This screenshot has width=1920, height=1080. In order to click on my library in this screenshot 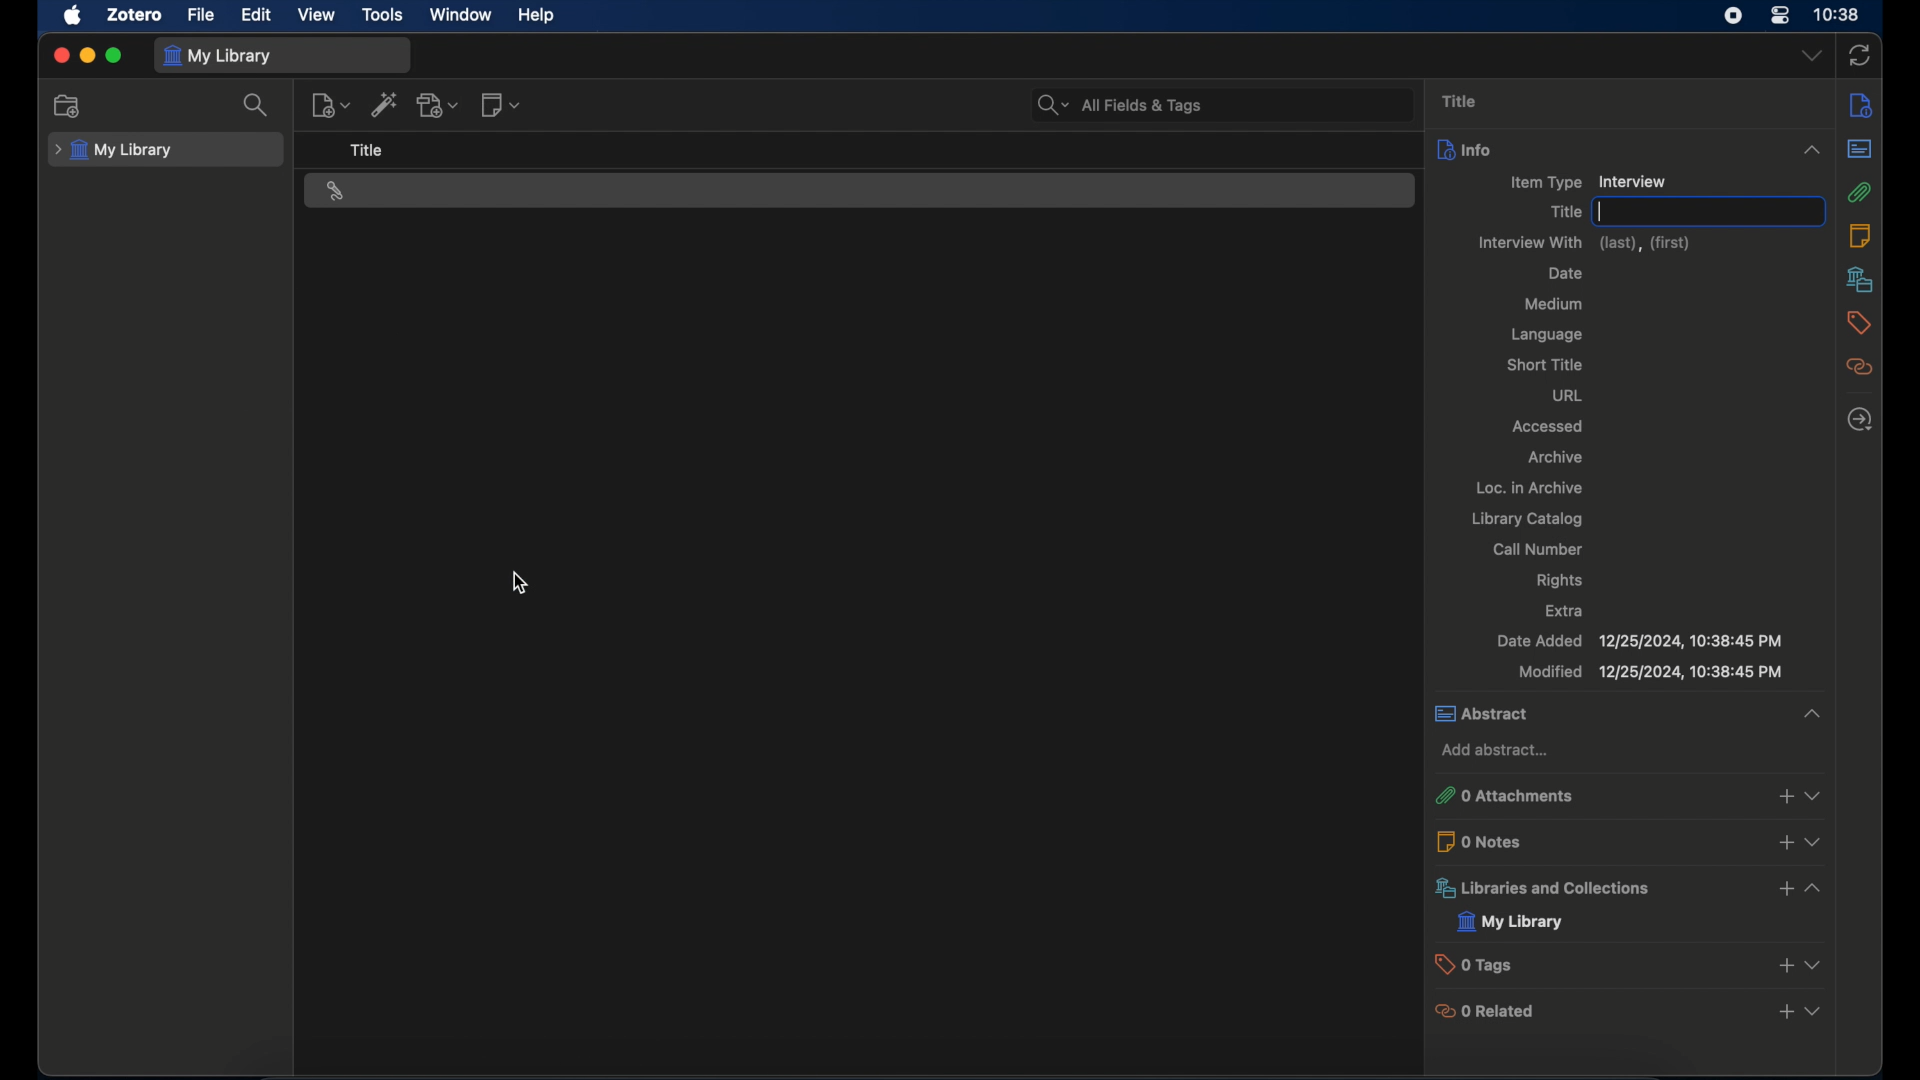, I will do `click(1512, 921)`.